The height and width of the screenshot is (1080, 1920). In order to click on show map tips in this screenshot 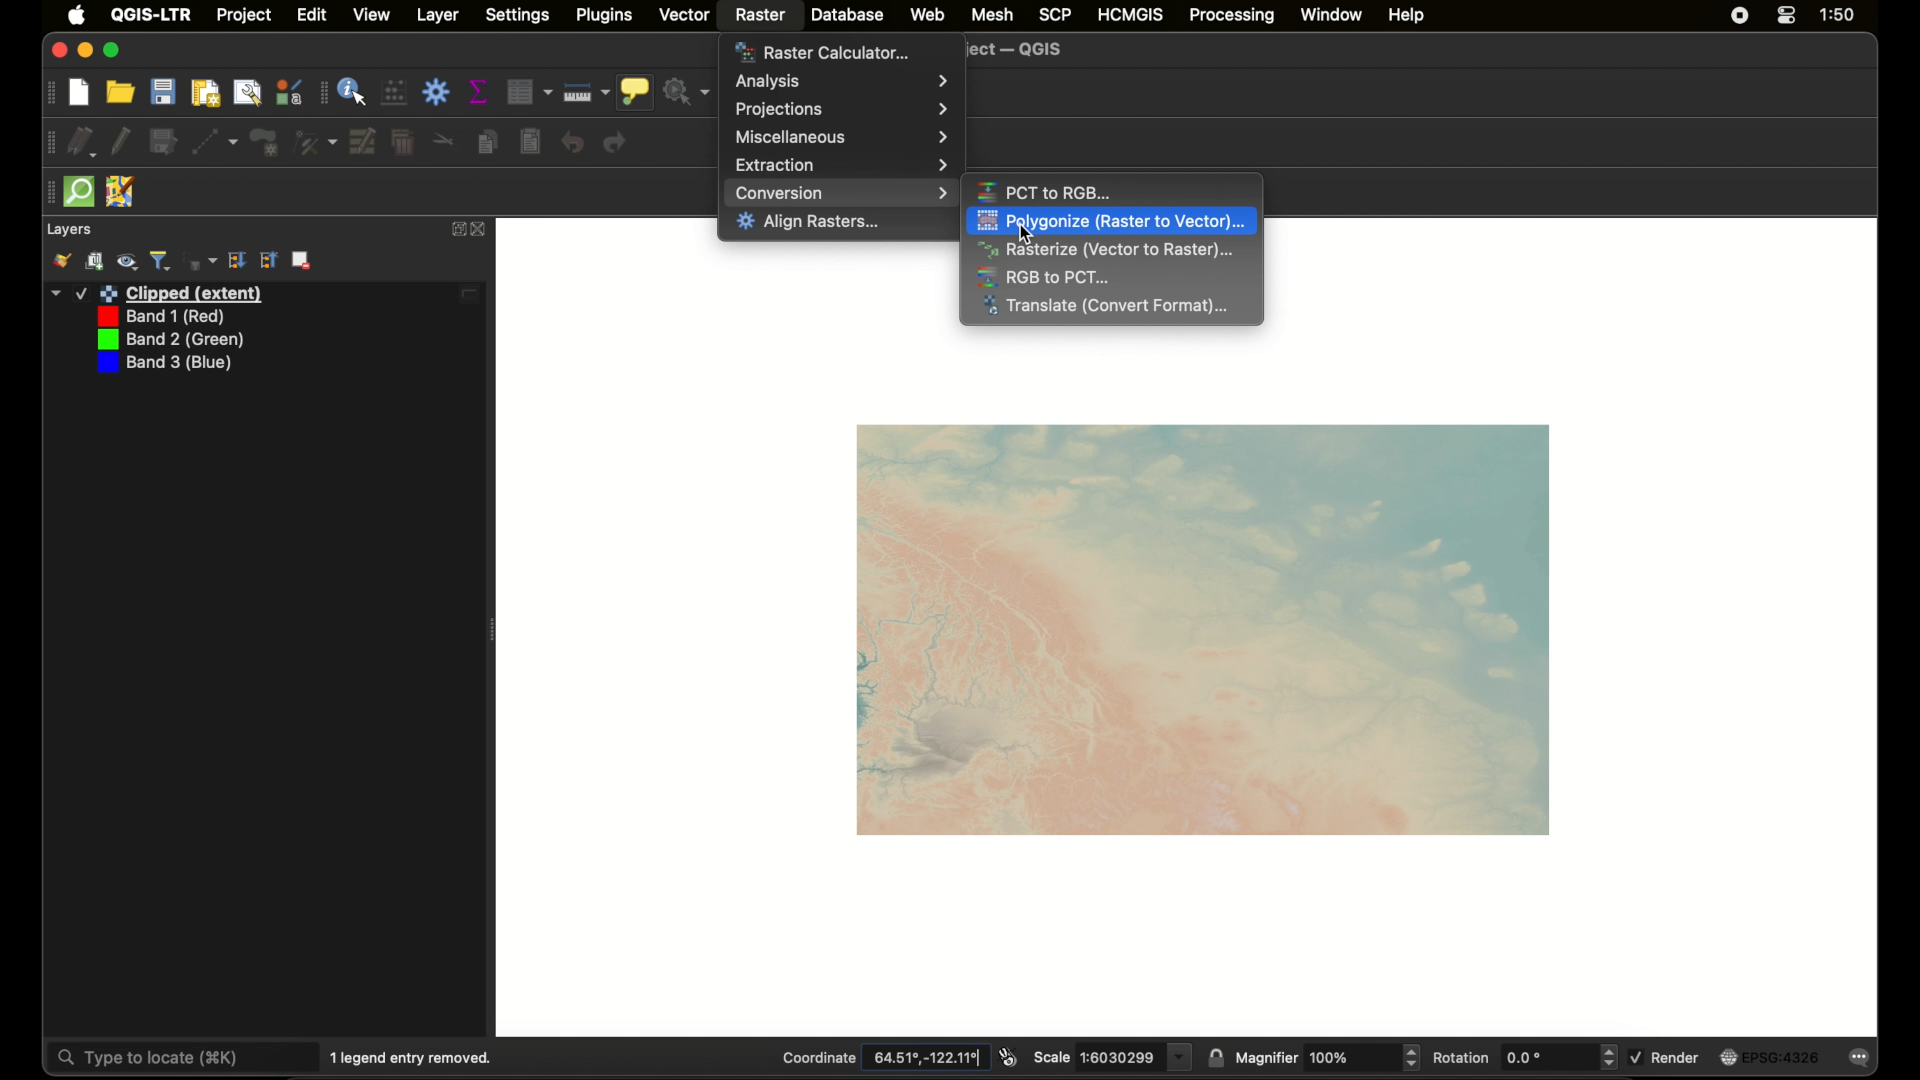, I will do `click(635, 92)`.